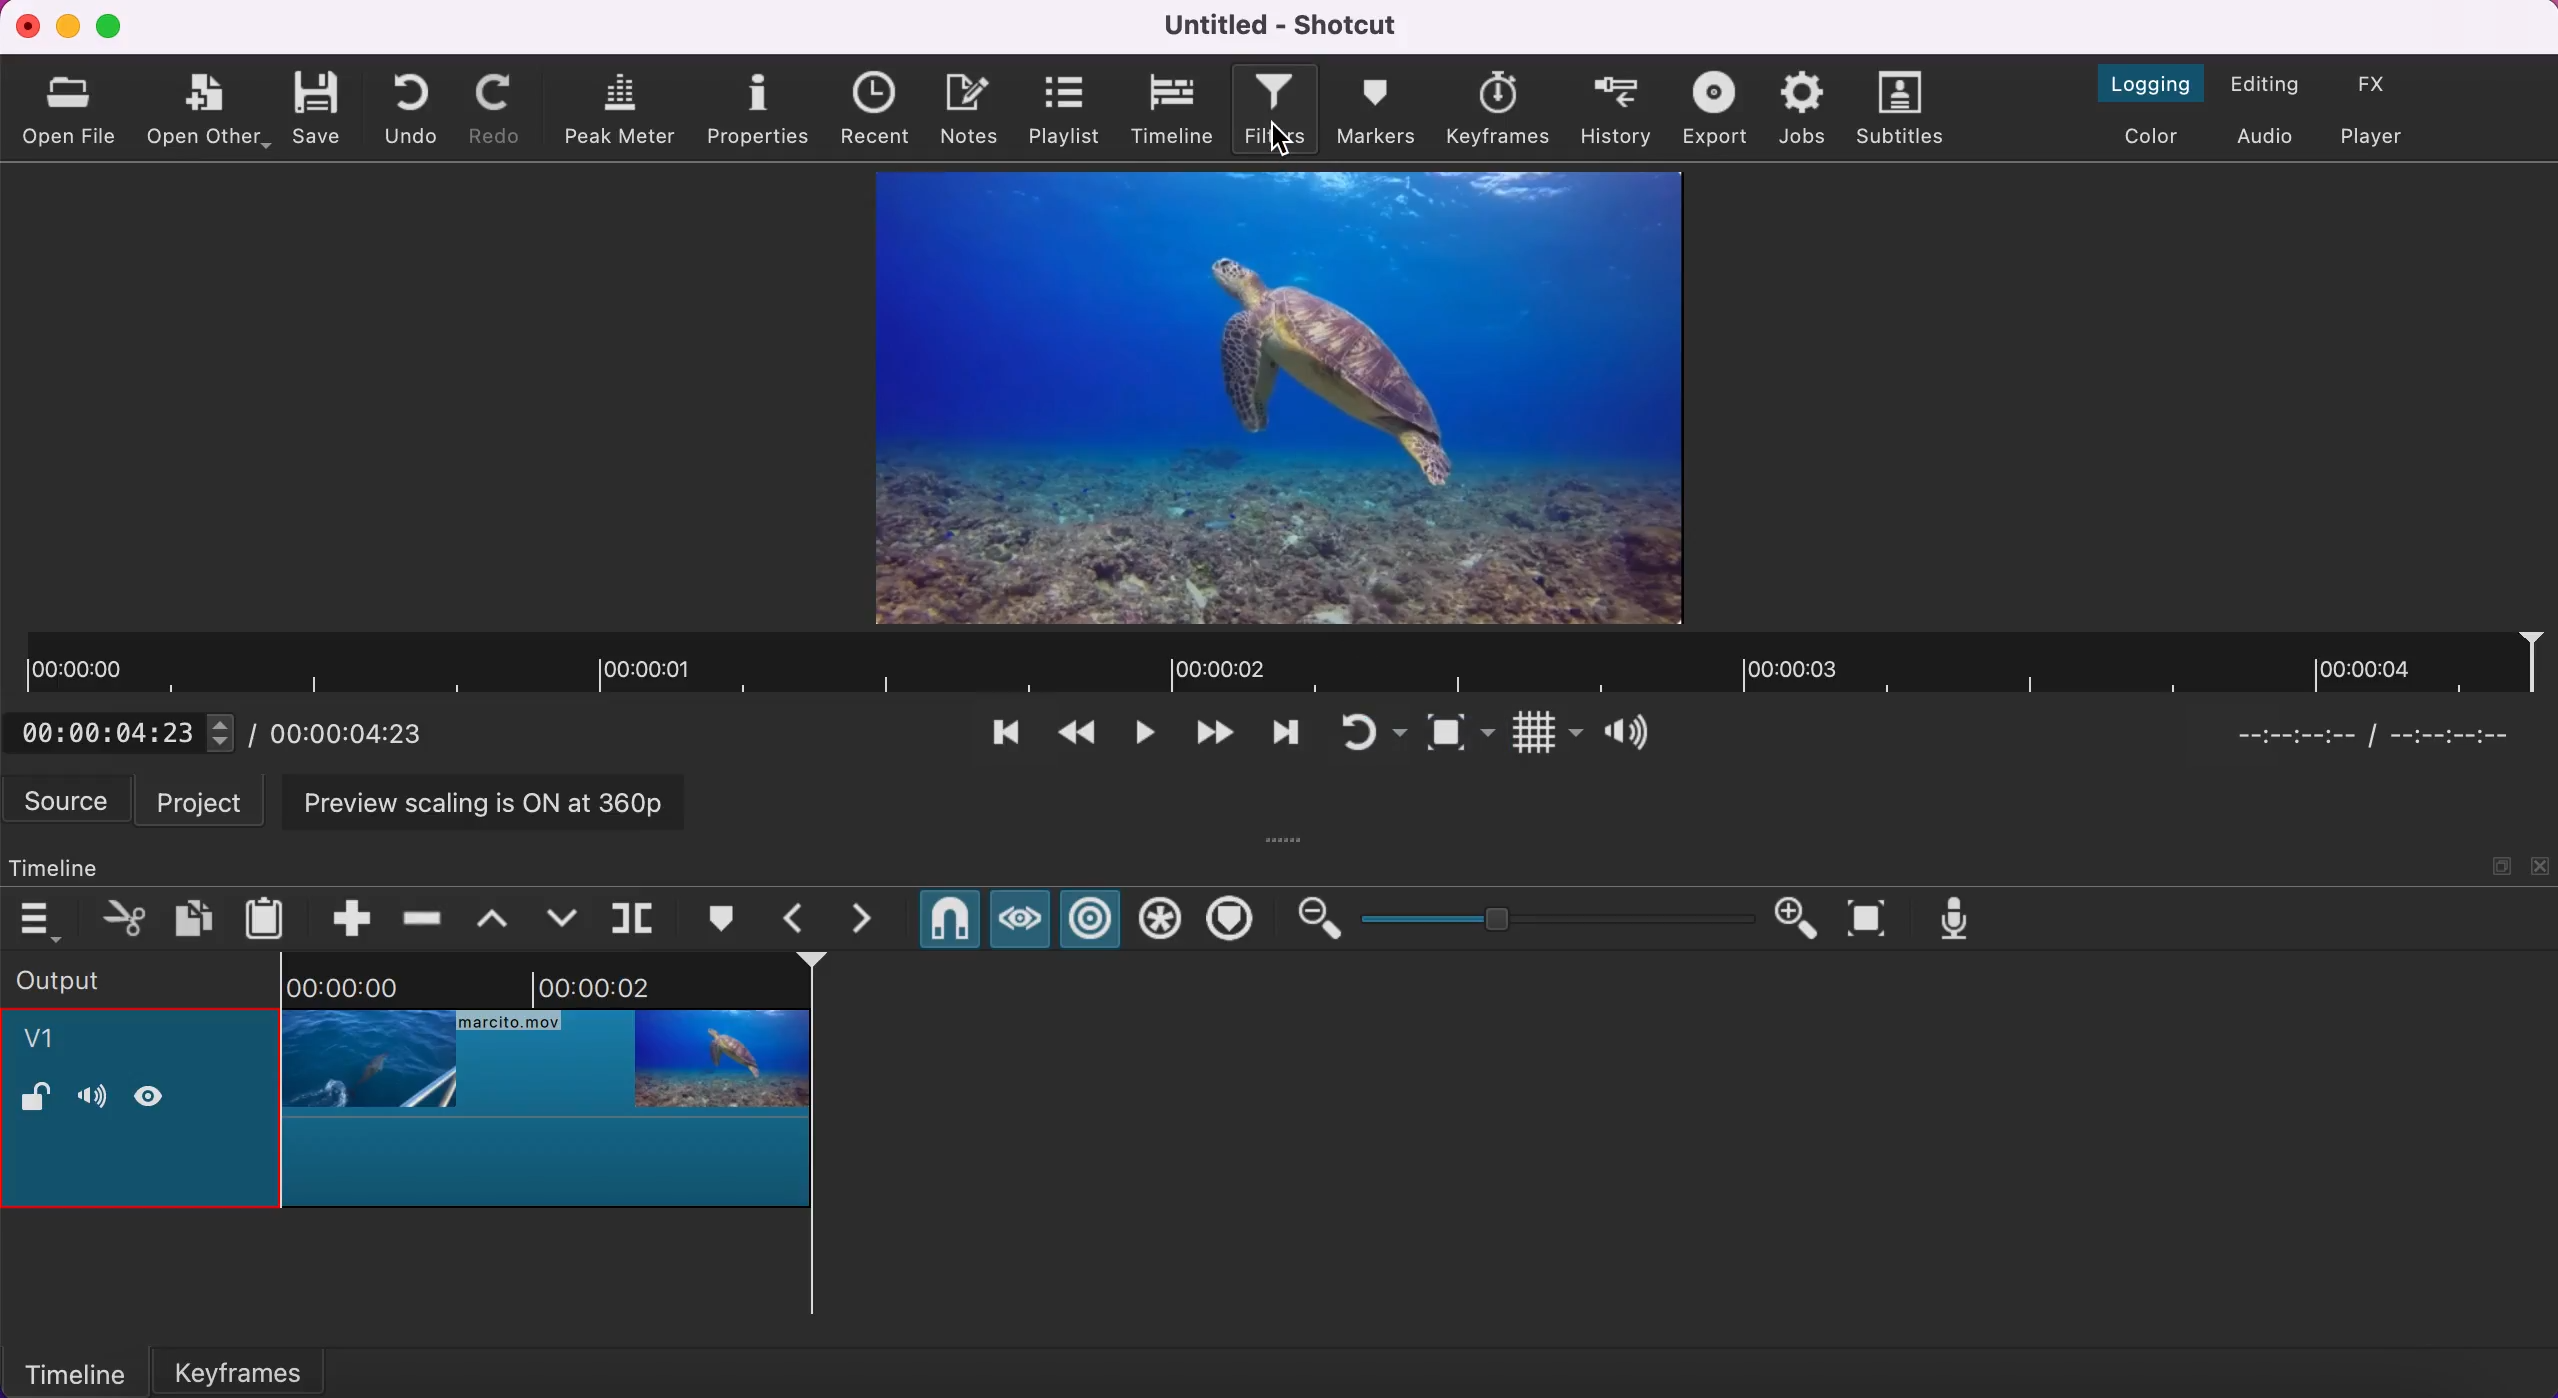  What do you see at coordinates (1286, 25) in the screenshot?
I see `Untitled - Shotcut` at bounding box center [1286, 25].